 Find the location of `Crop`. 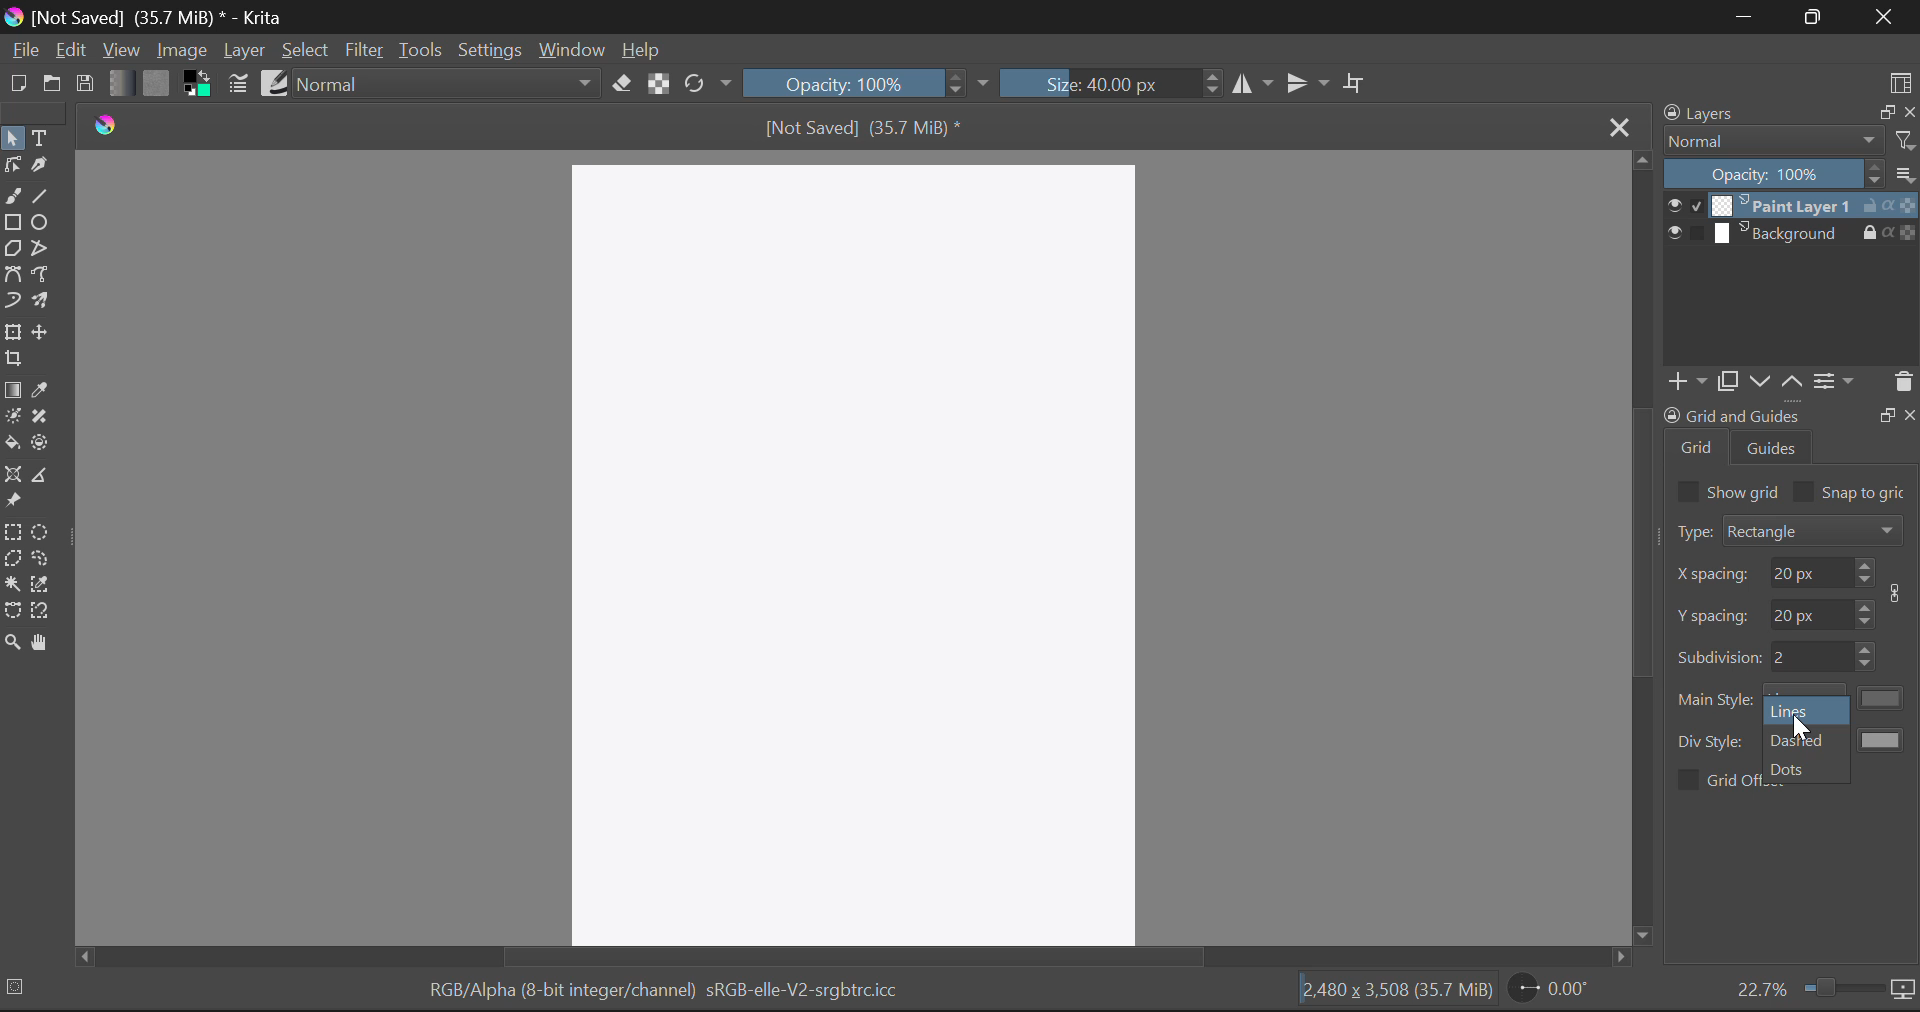

Crop is located at coordinates (13, 359).